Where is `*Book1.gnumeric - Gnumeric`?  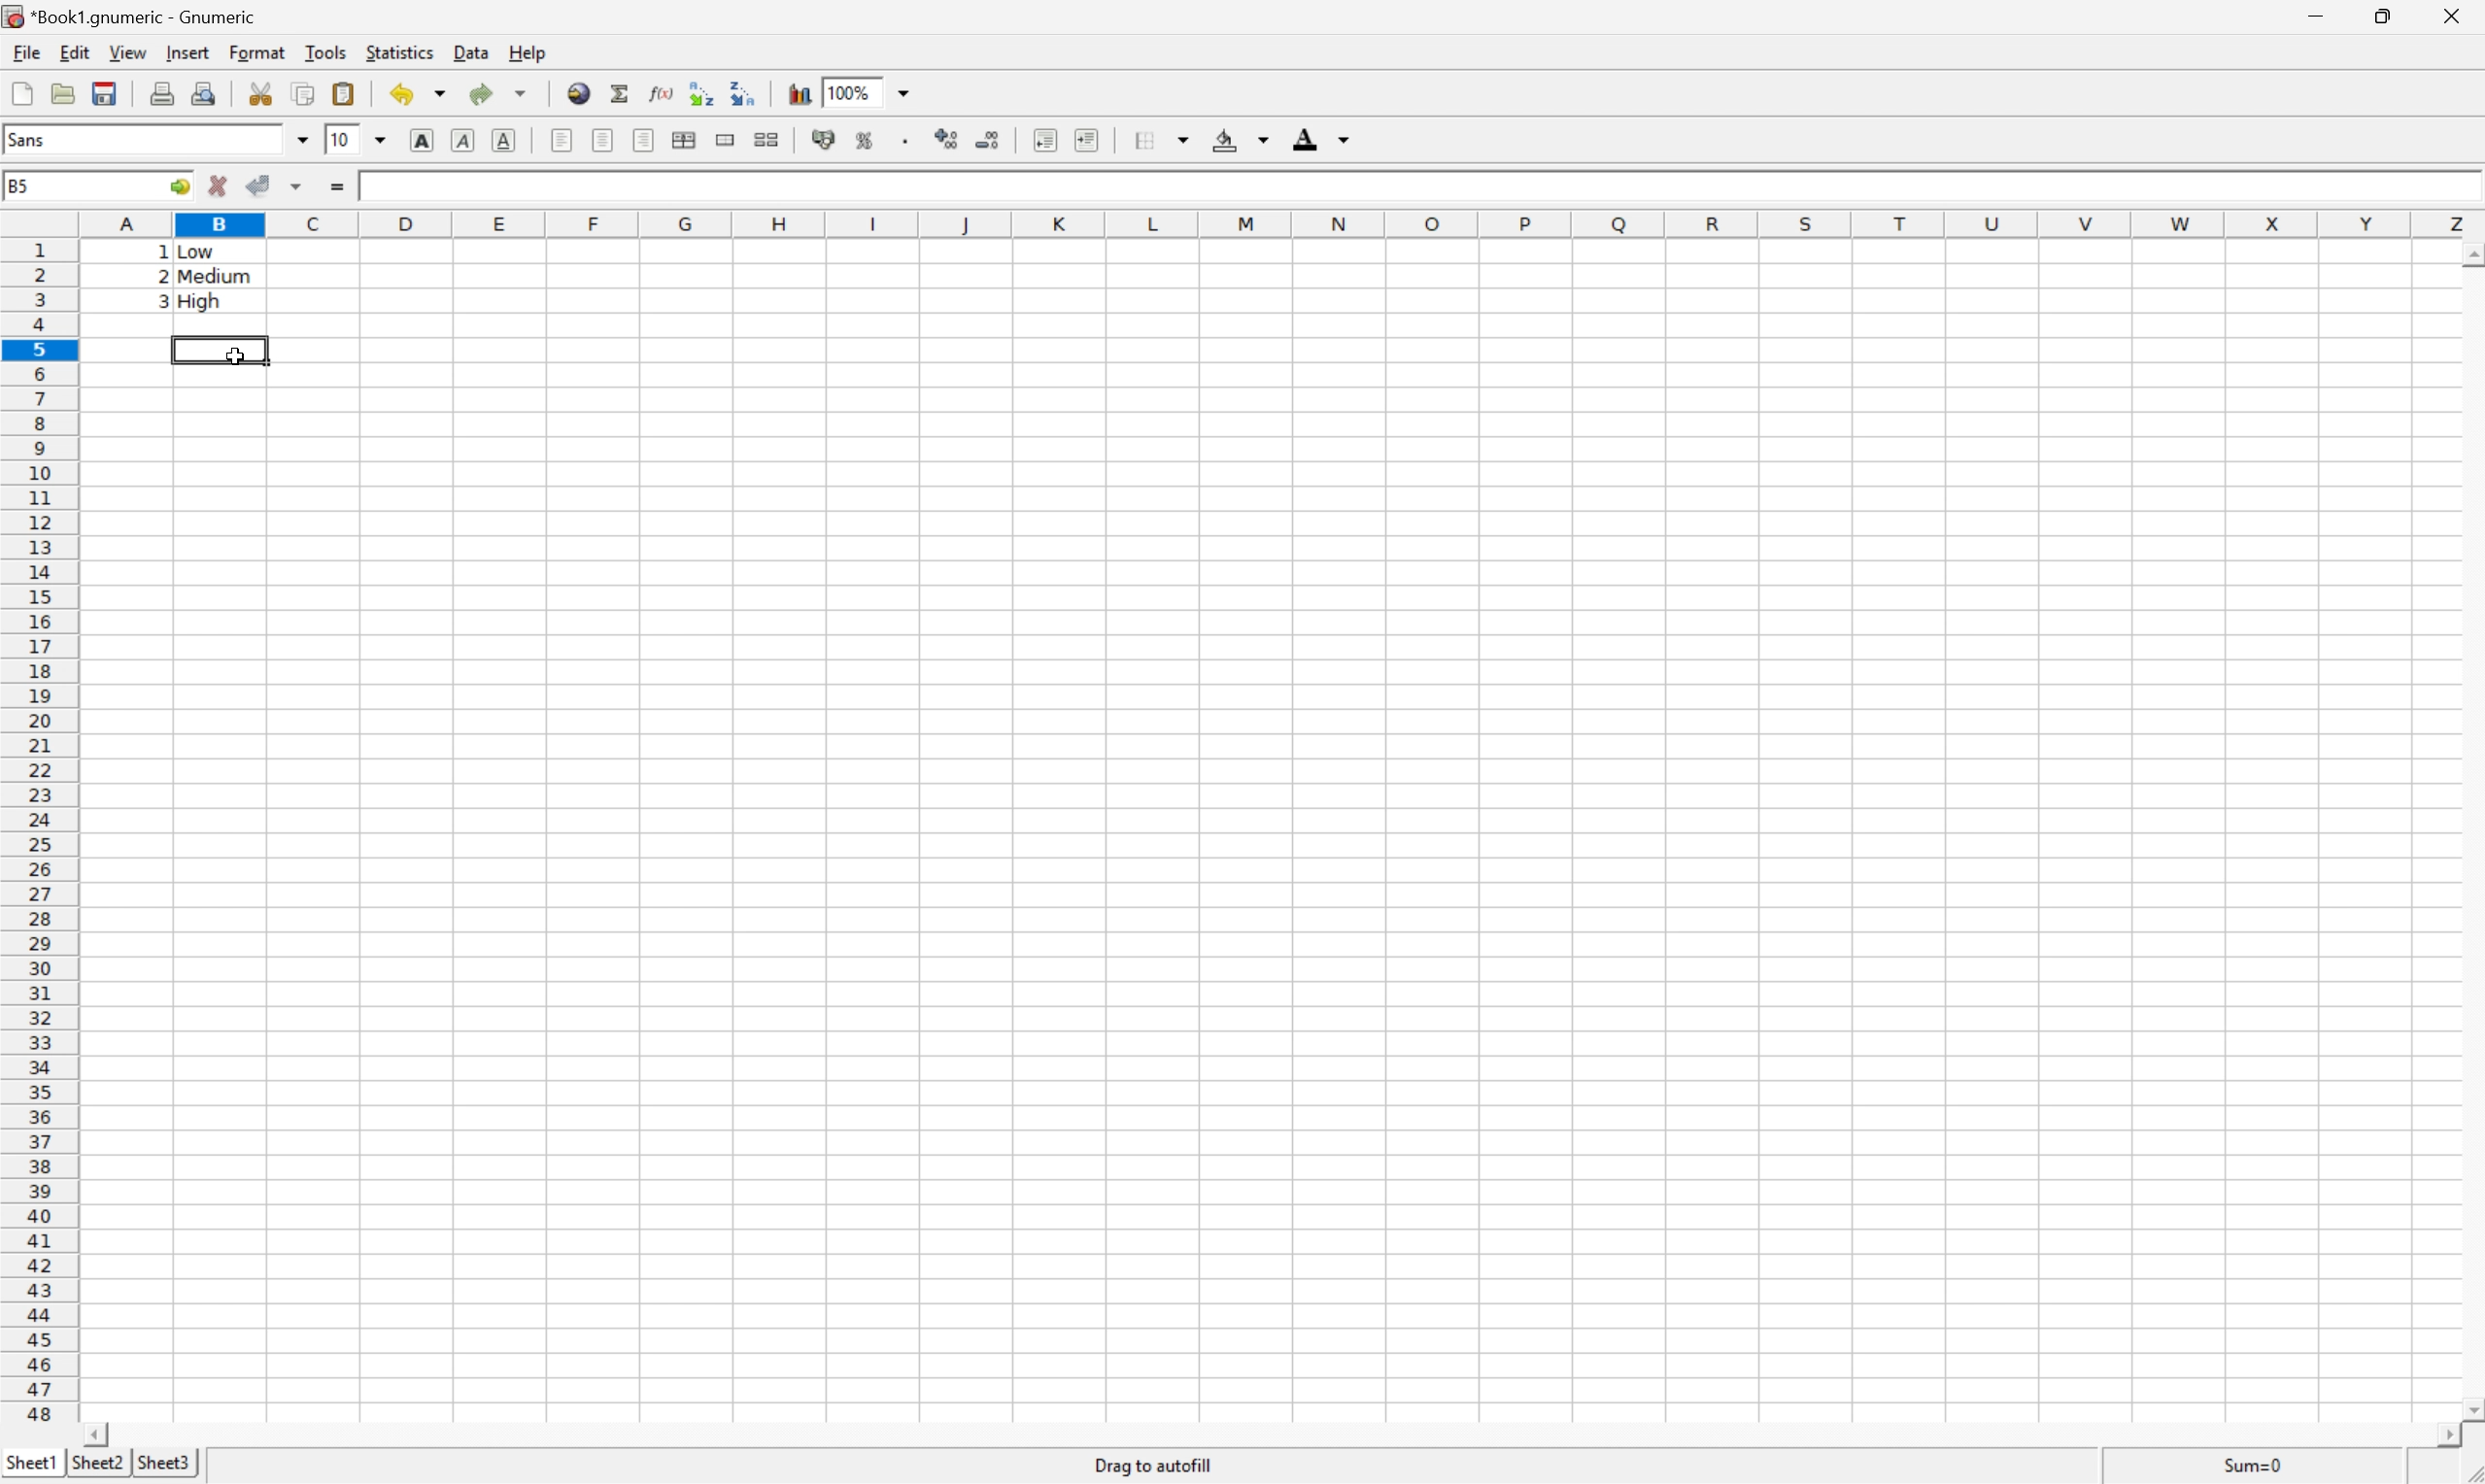 *Book1.gnumeric - Gnumeric is located at coordinates (134, 17).